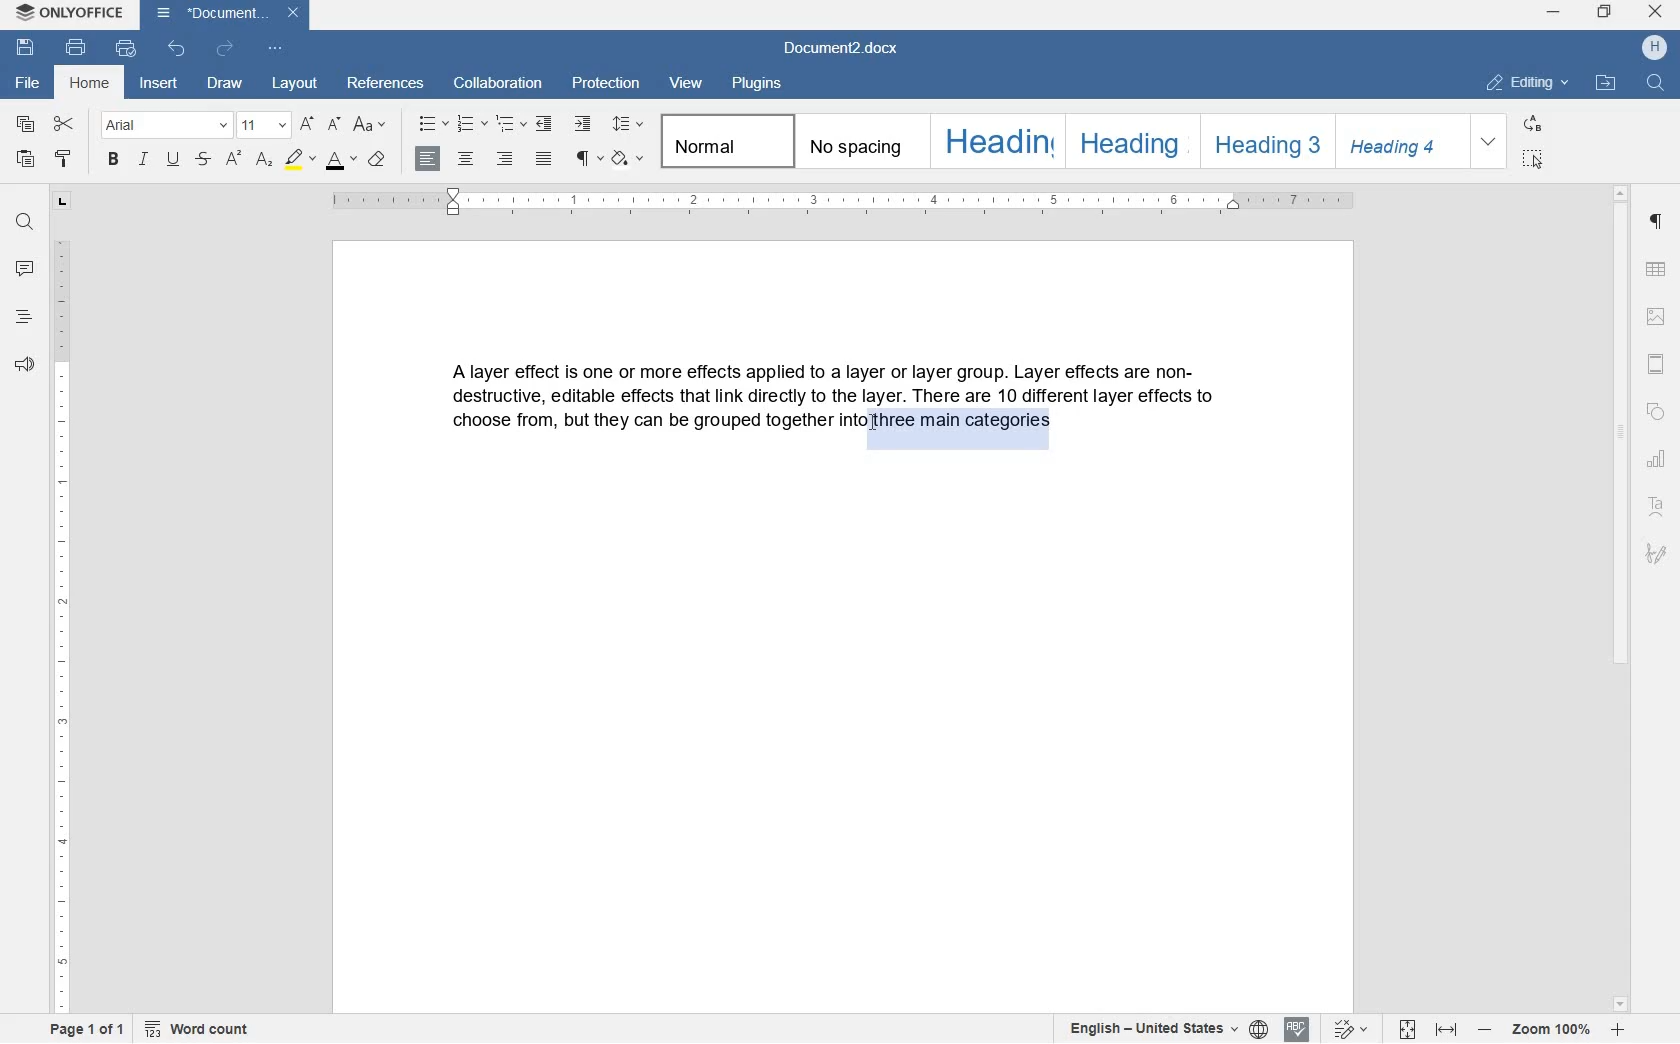 The height and width of the screenshot is (1044, 1680). What do you see at coordinates (507, 160) in the screenshot?
I see `align right` at bounding box center [507, 160].